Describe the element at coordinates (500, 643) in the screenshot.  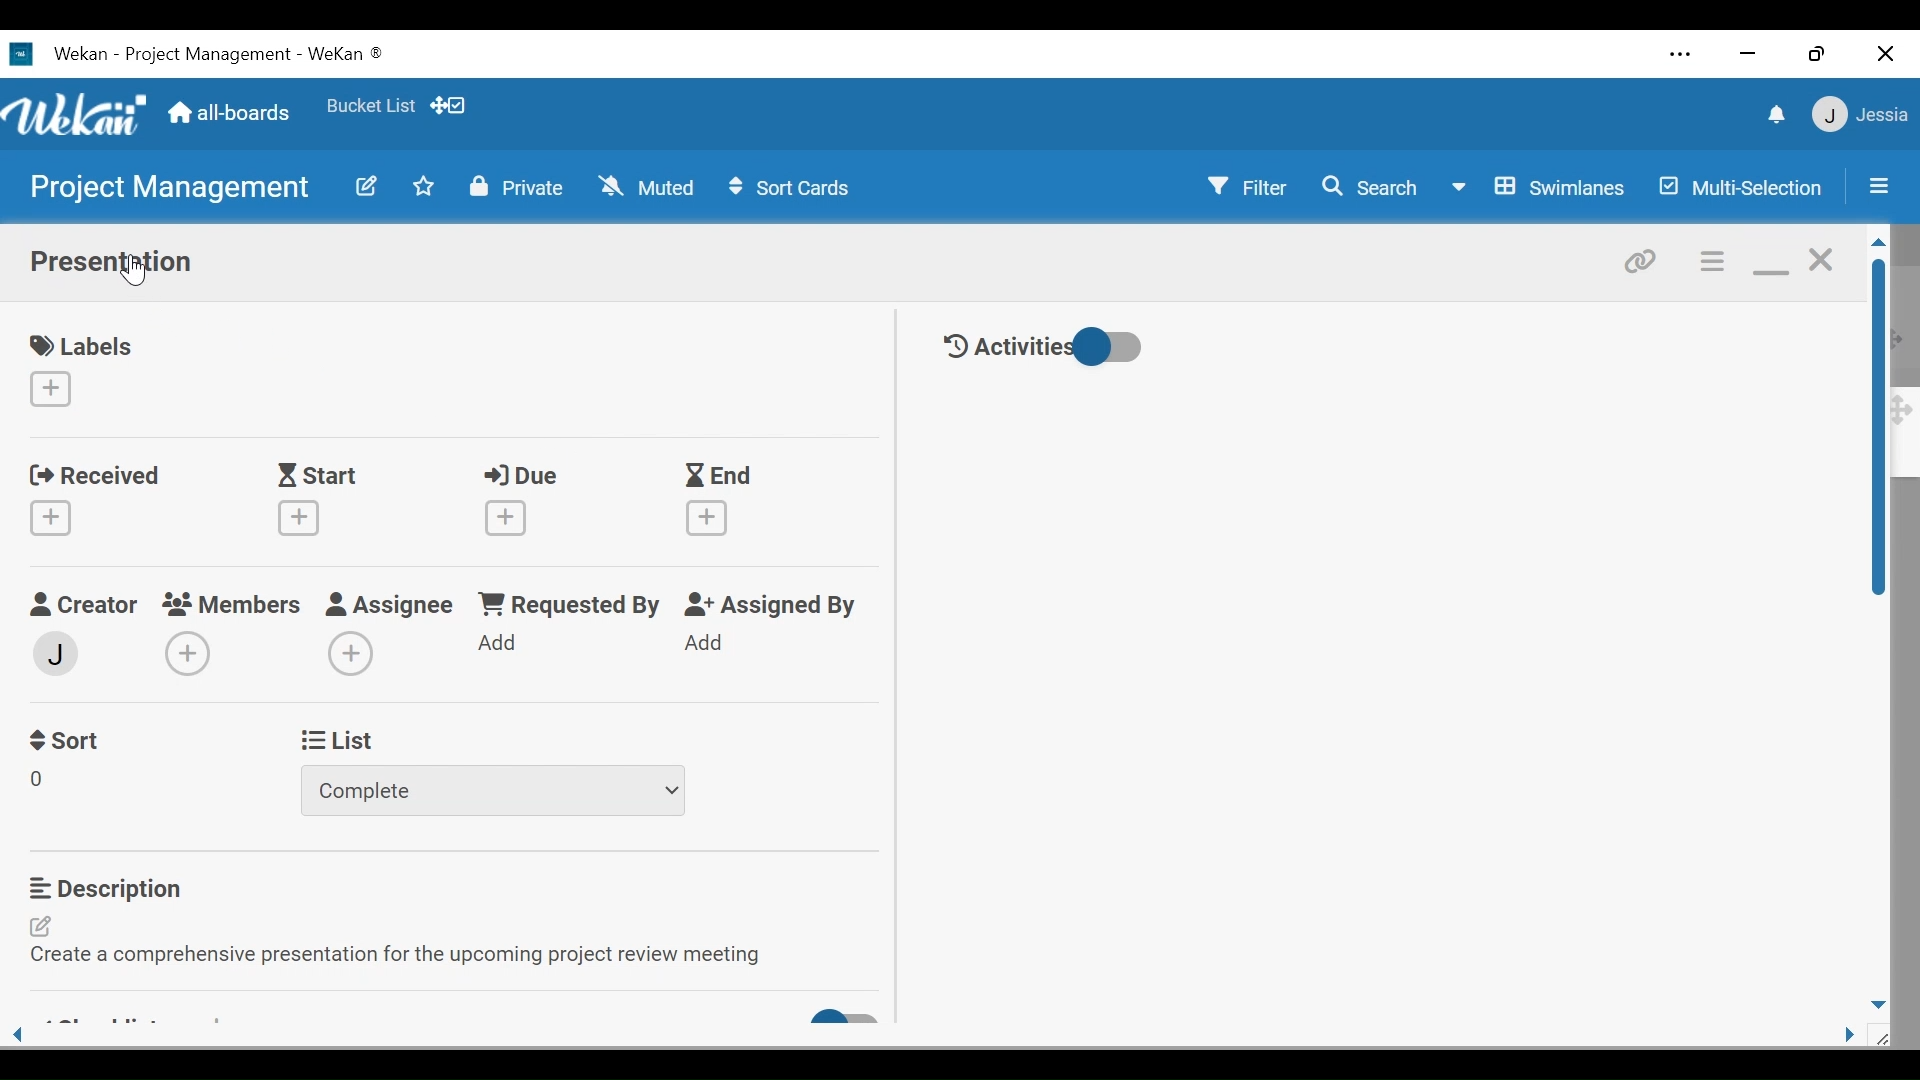
I see `Add Requested by` at that location.